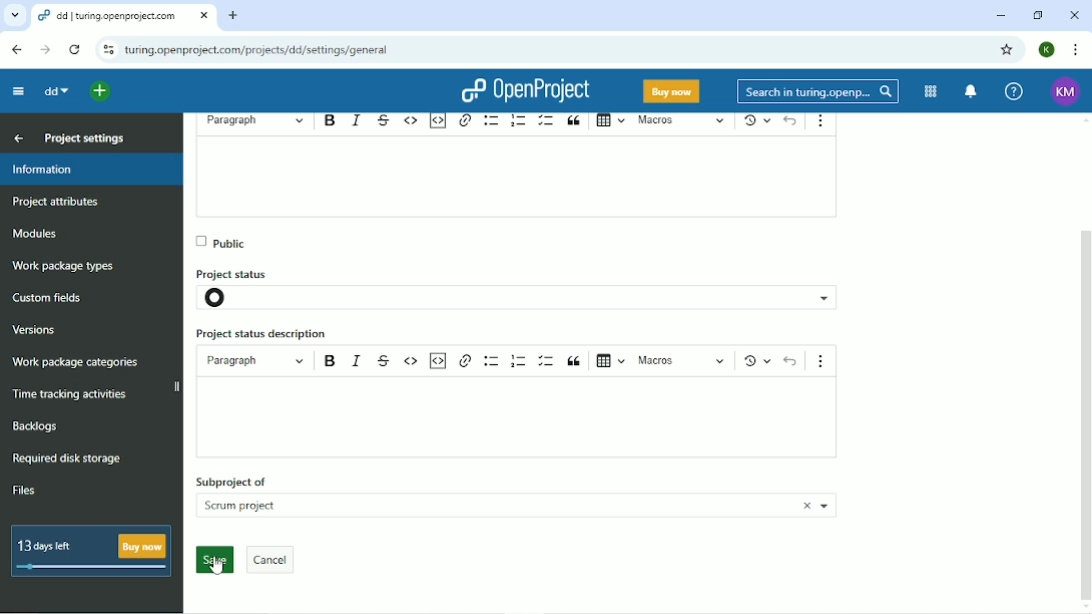 This screenshot has height=614, width=1092. Describe the element at coordinates (218, 565) in the screenshot. I see `cursor` at that location.